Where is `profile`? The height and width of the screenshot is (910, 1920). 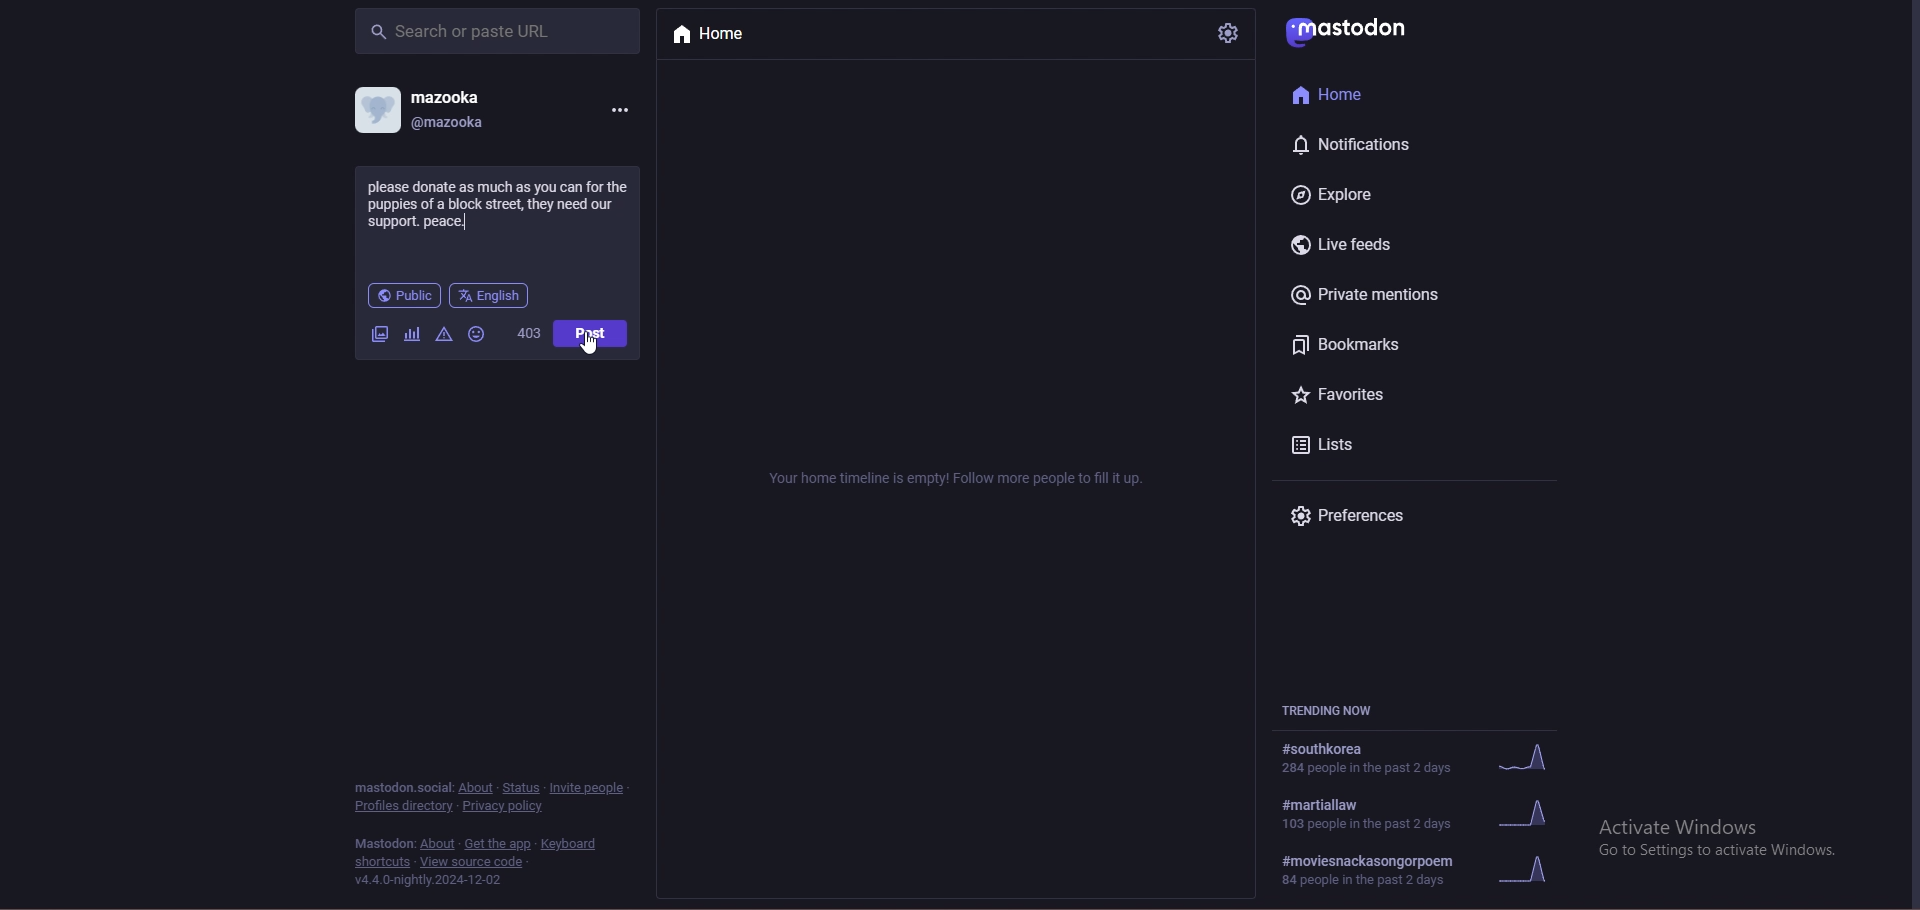 profile is located at coordinates (378, 109).